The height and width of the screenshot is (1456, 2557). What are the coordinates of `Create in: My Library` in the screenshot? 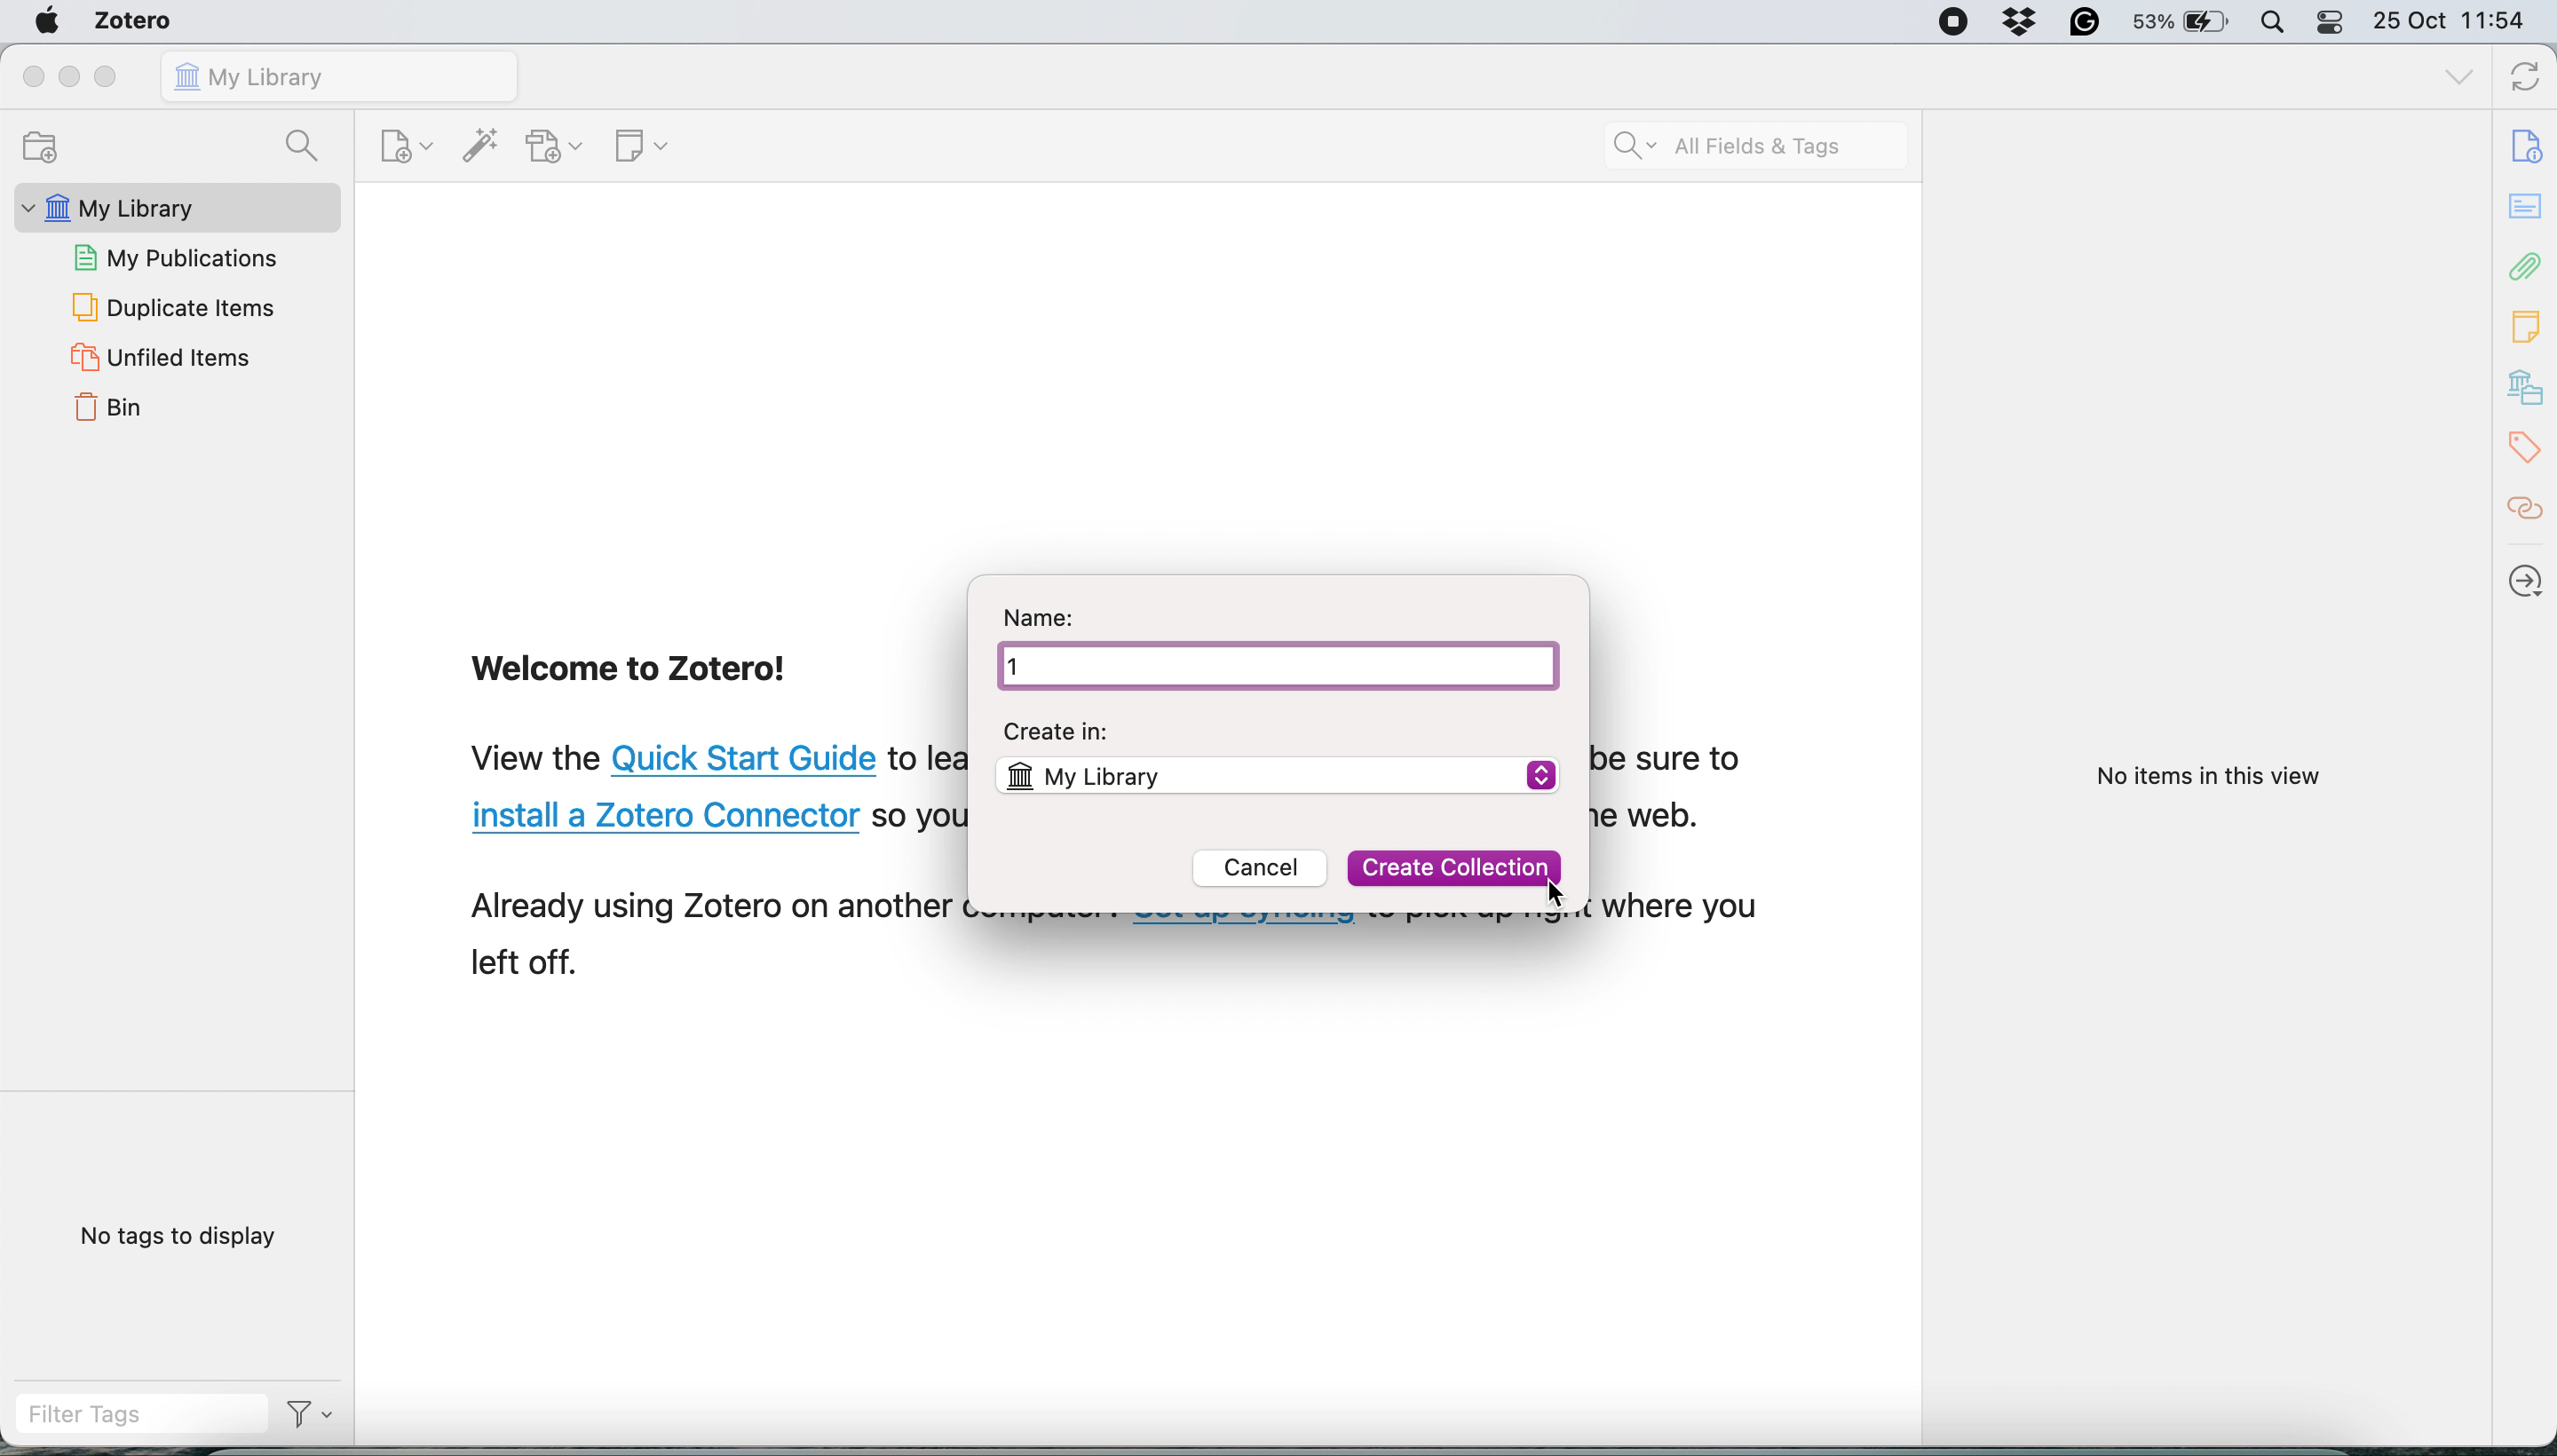 It's located at (1277, 751).